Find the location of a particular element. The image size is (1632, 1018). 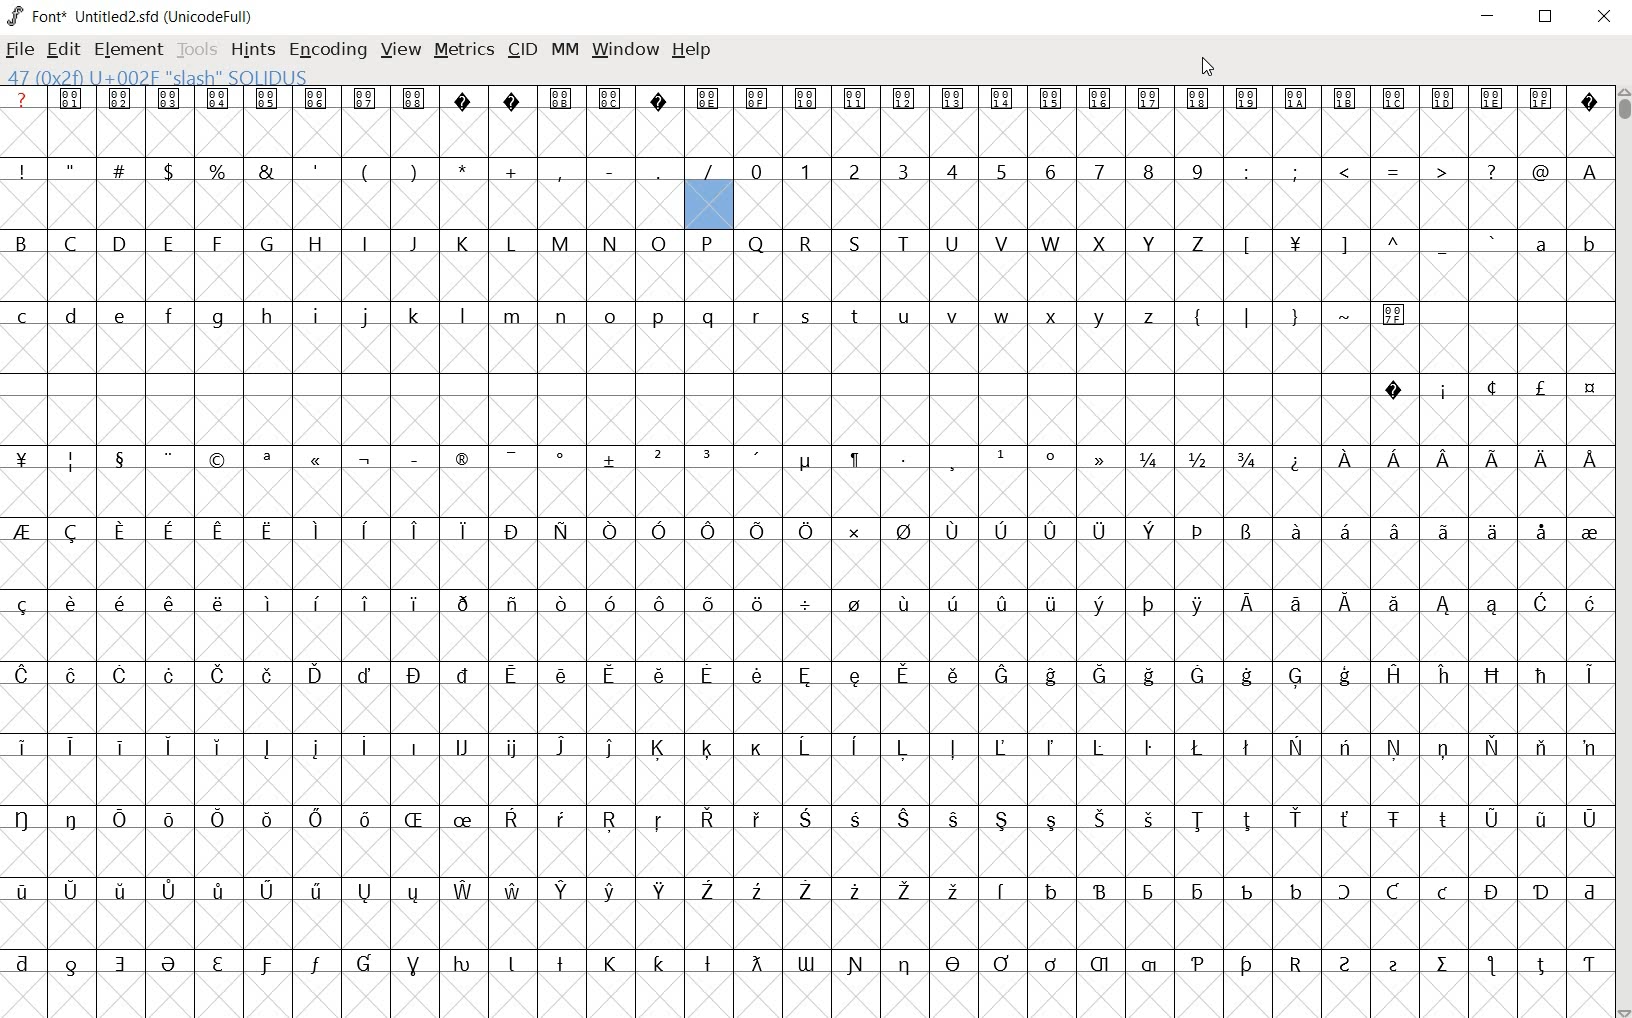

VIEW is located at coordinates (401, 50).